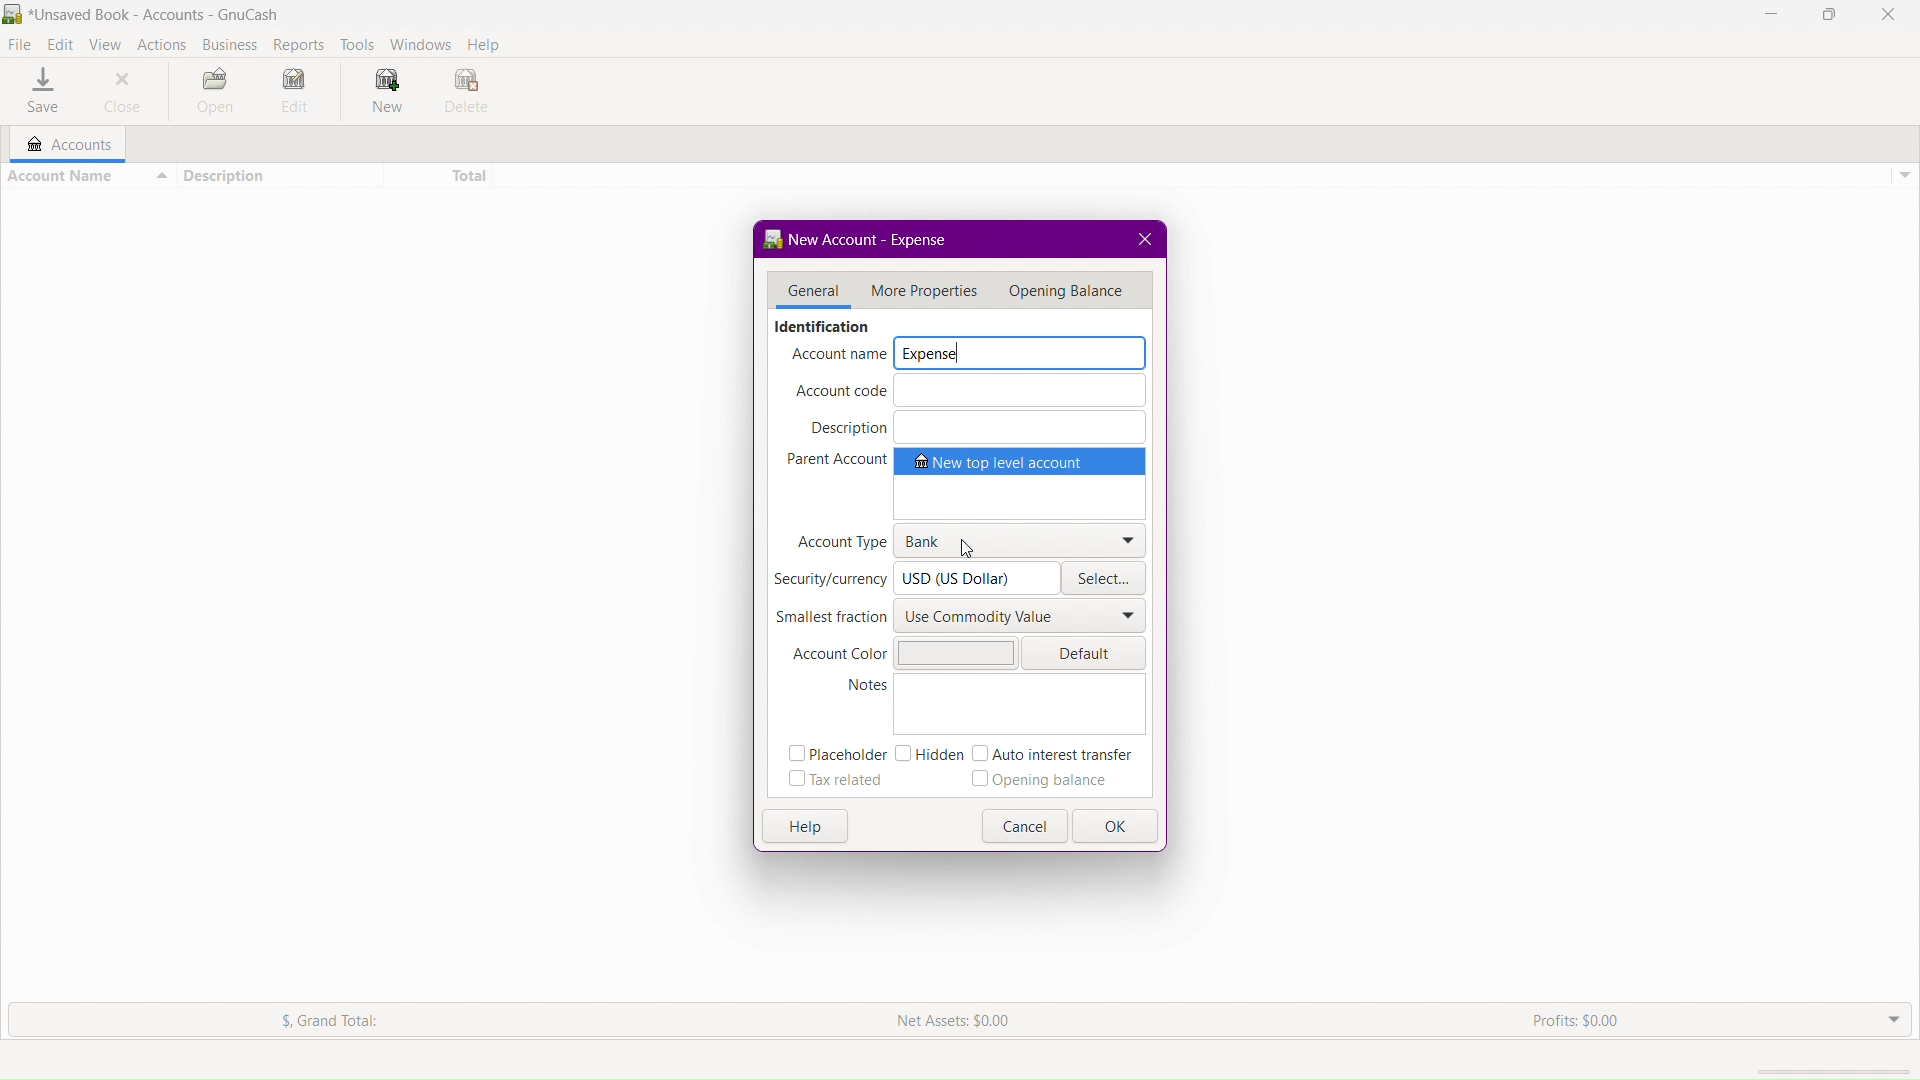 The image size is (1920, 1080). Describe the element at coordinates (1106, 581) in the screenshot. I see `Select` at that location.